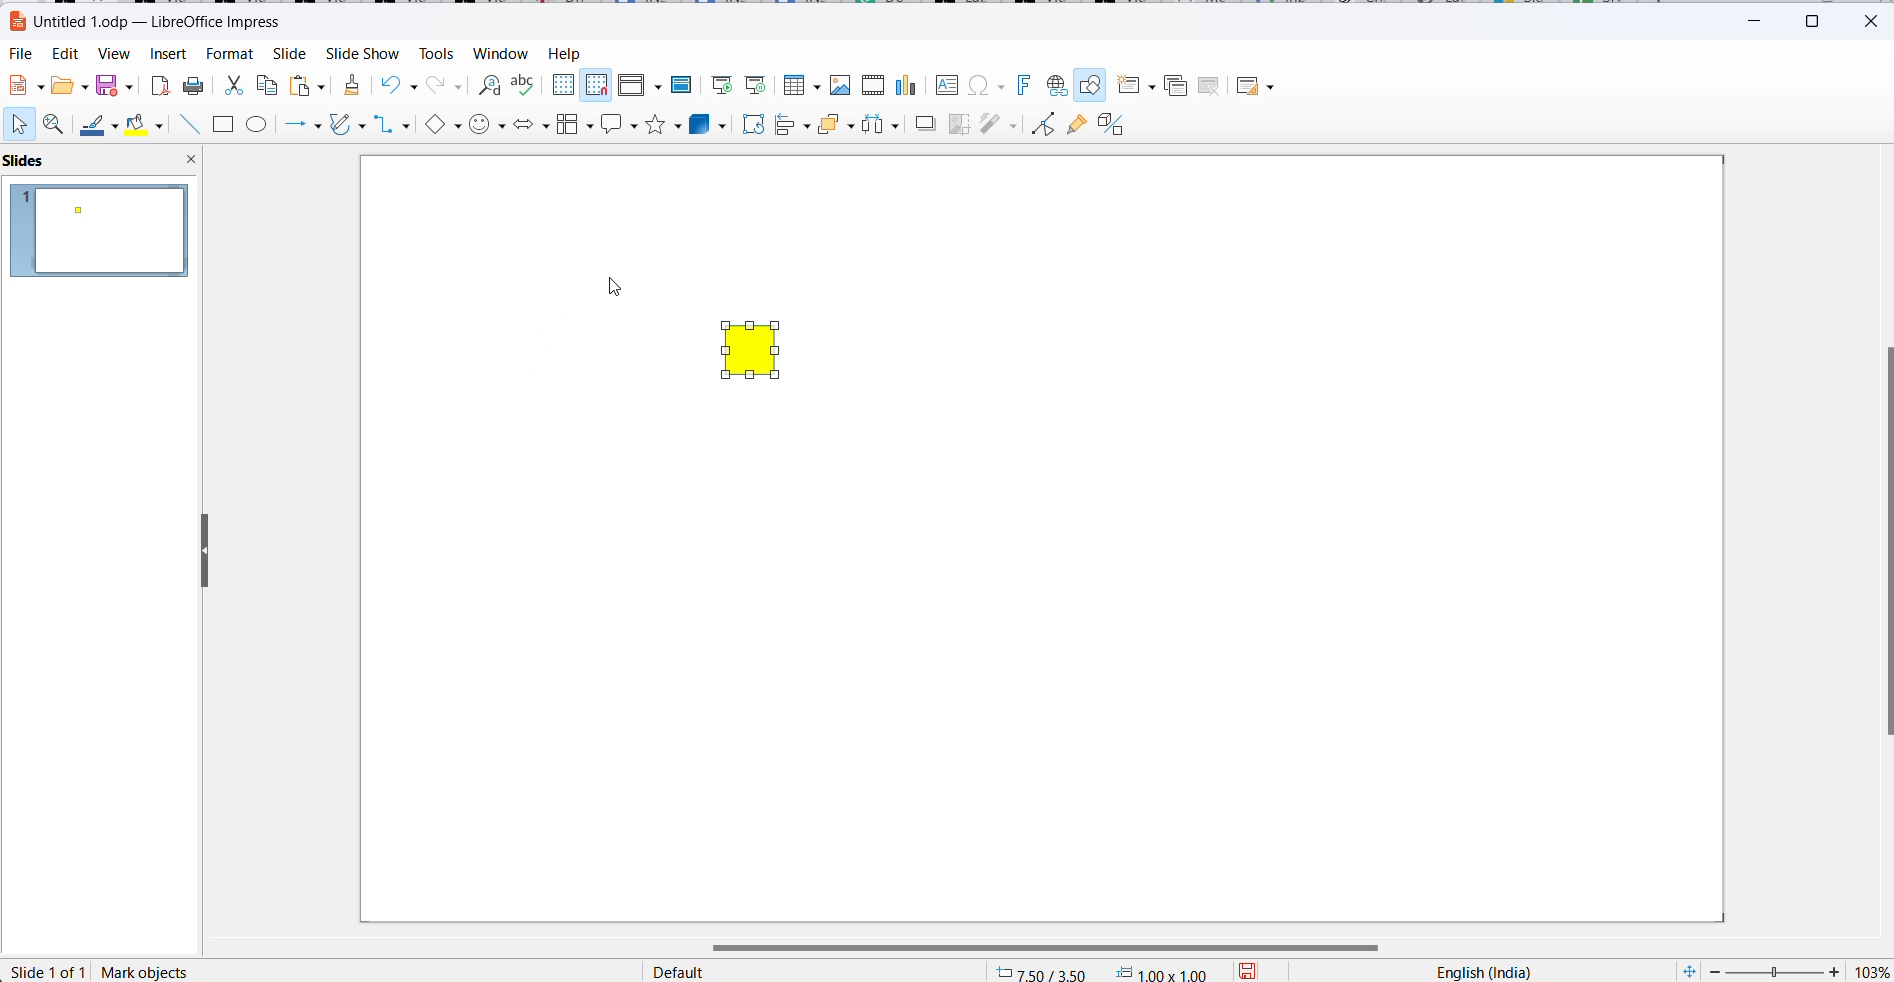 The width and height of the screenshot is (1894, 982). Describe the element at coordinates (620, 123) in the screenshot. I see `callout shapes` at that location.